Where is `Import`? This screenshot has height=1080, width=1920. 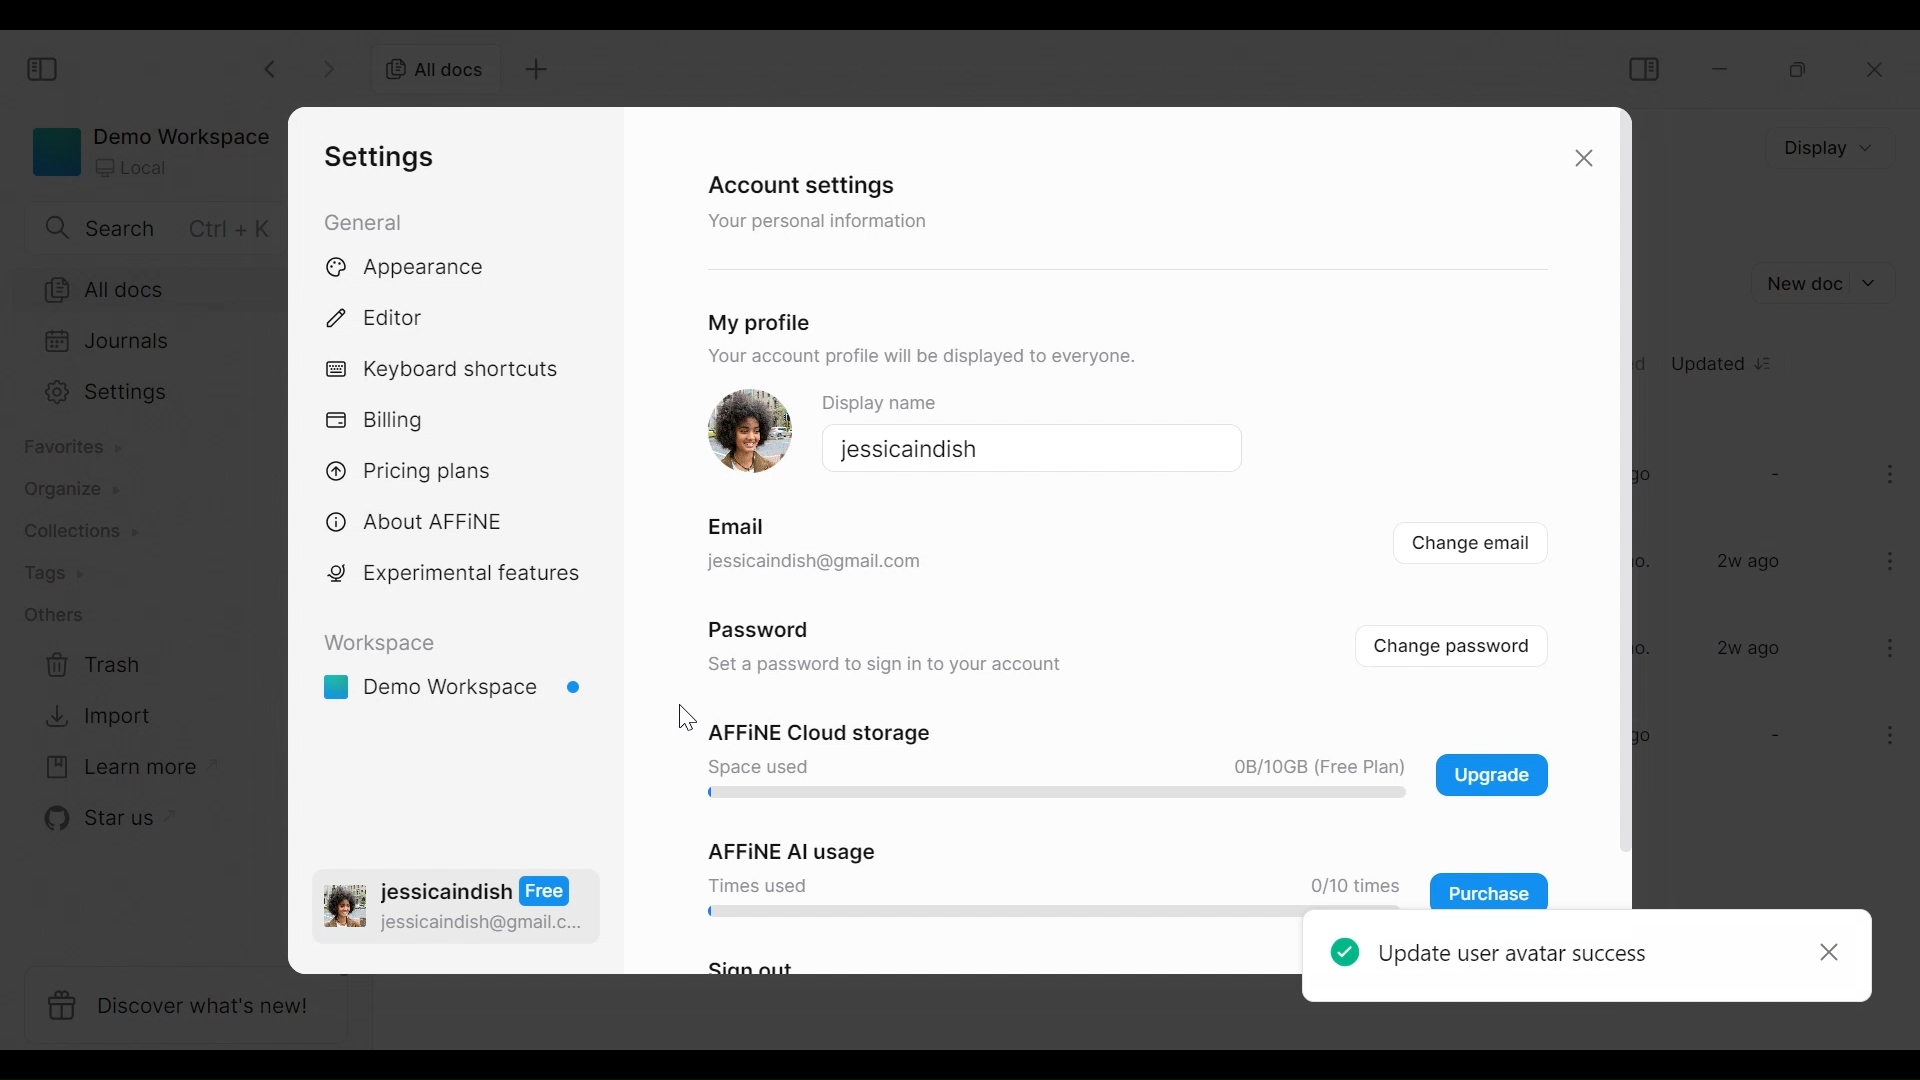
Import is located at coordinates (91, 719).